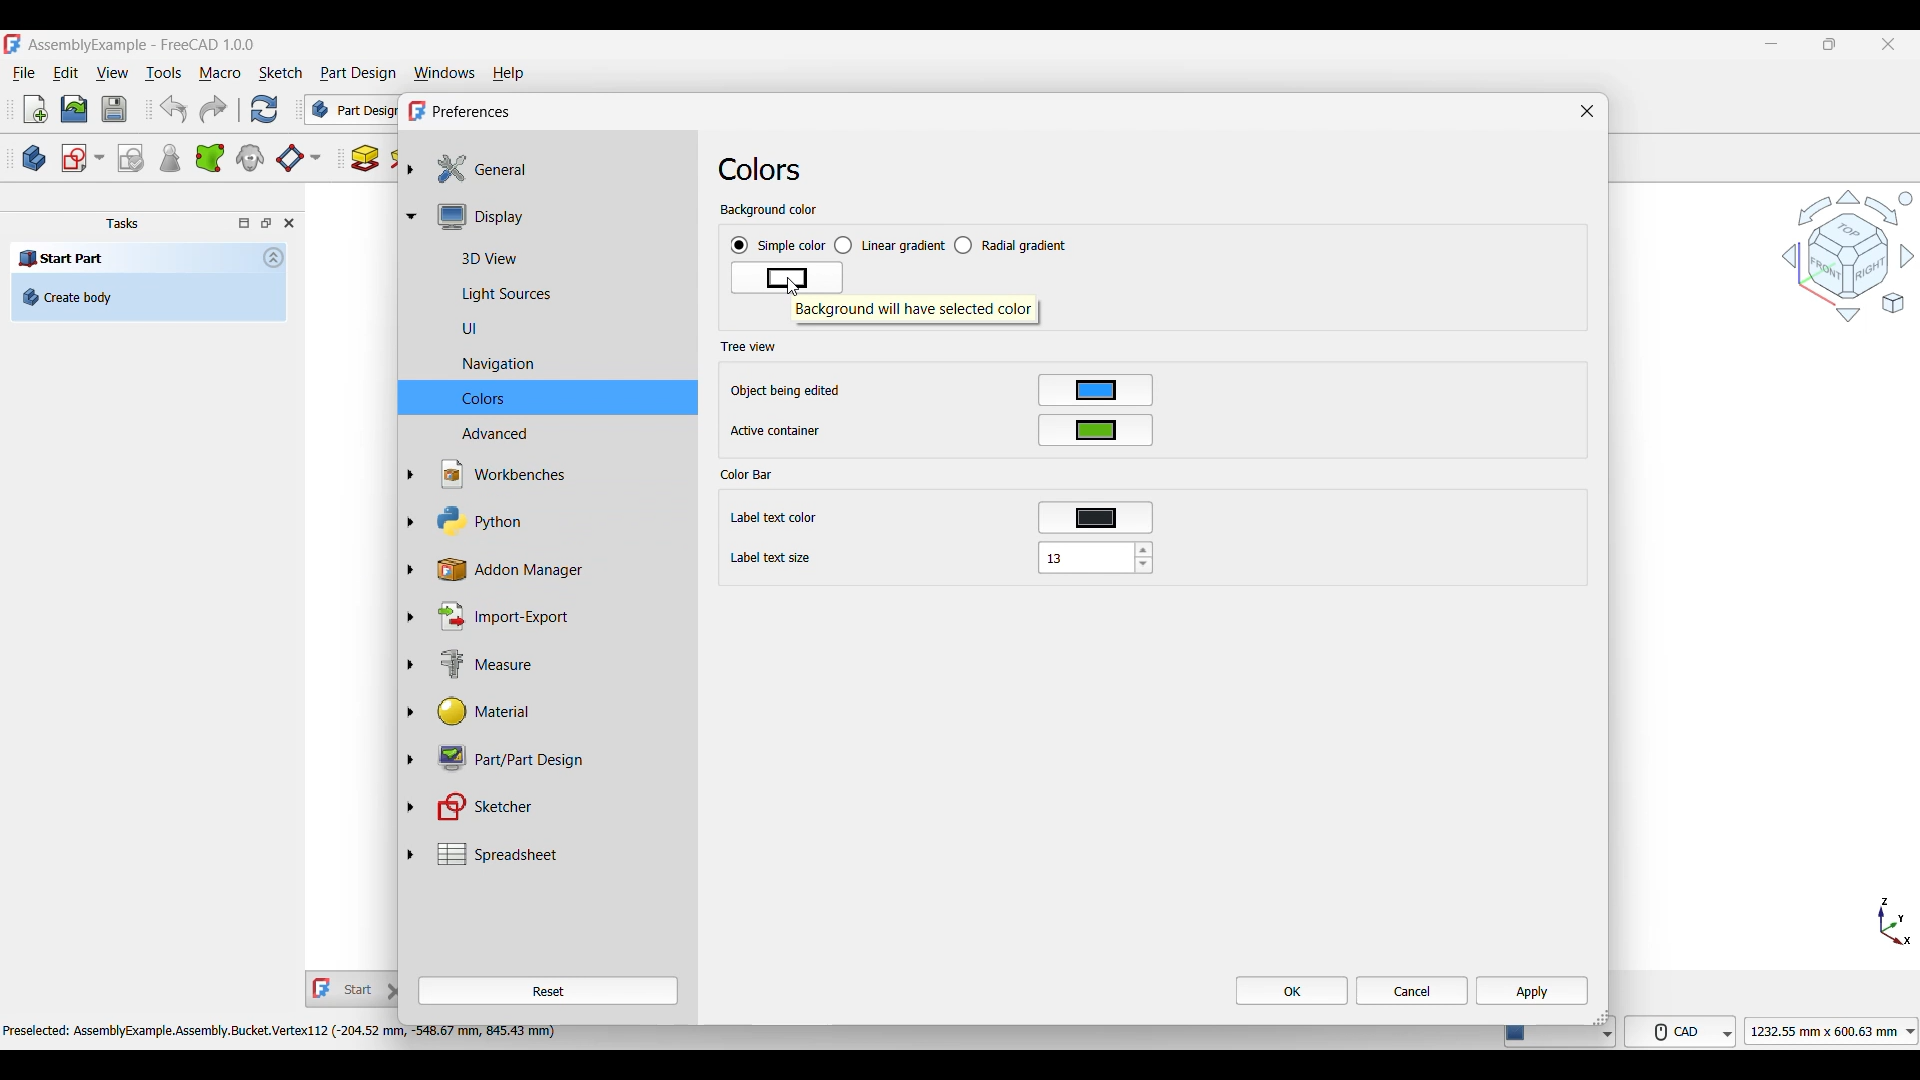  What do you see at coordinates (792, 289) in the screenshot?
I see `cursor` at bounding box center [792, 289].